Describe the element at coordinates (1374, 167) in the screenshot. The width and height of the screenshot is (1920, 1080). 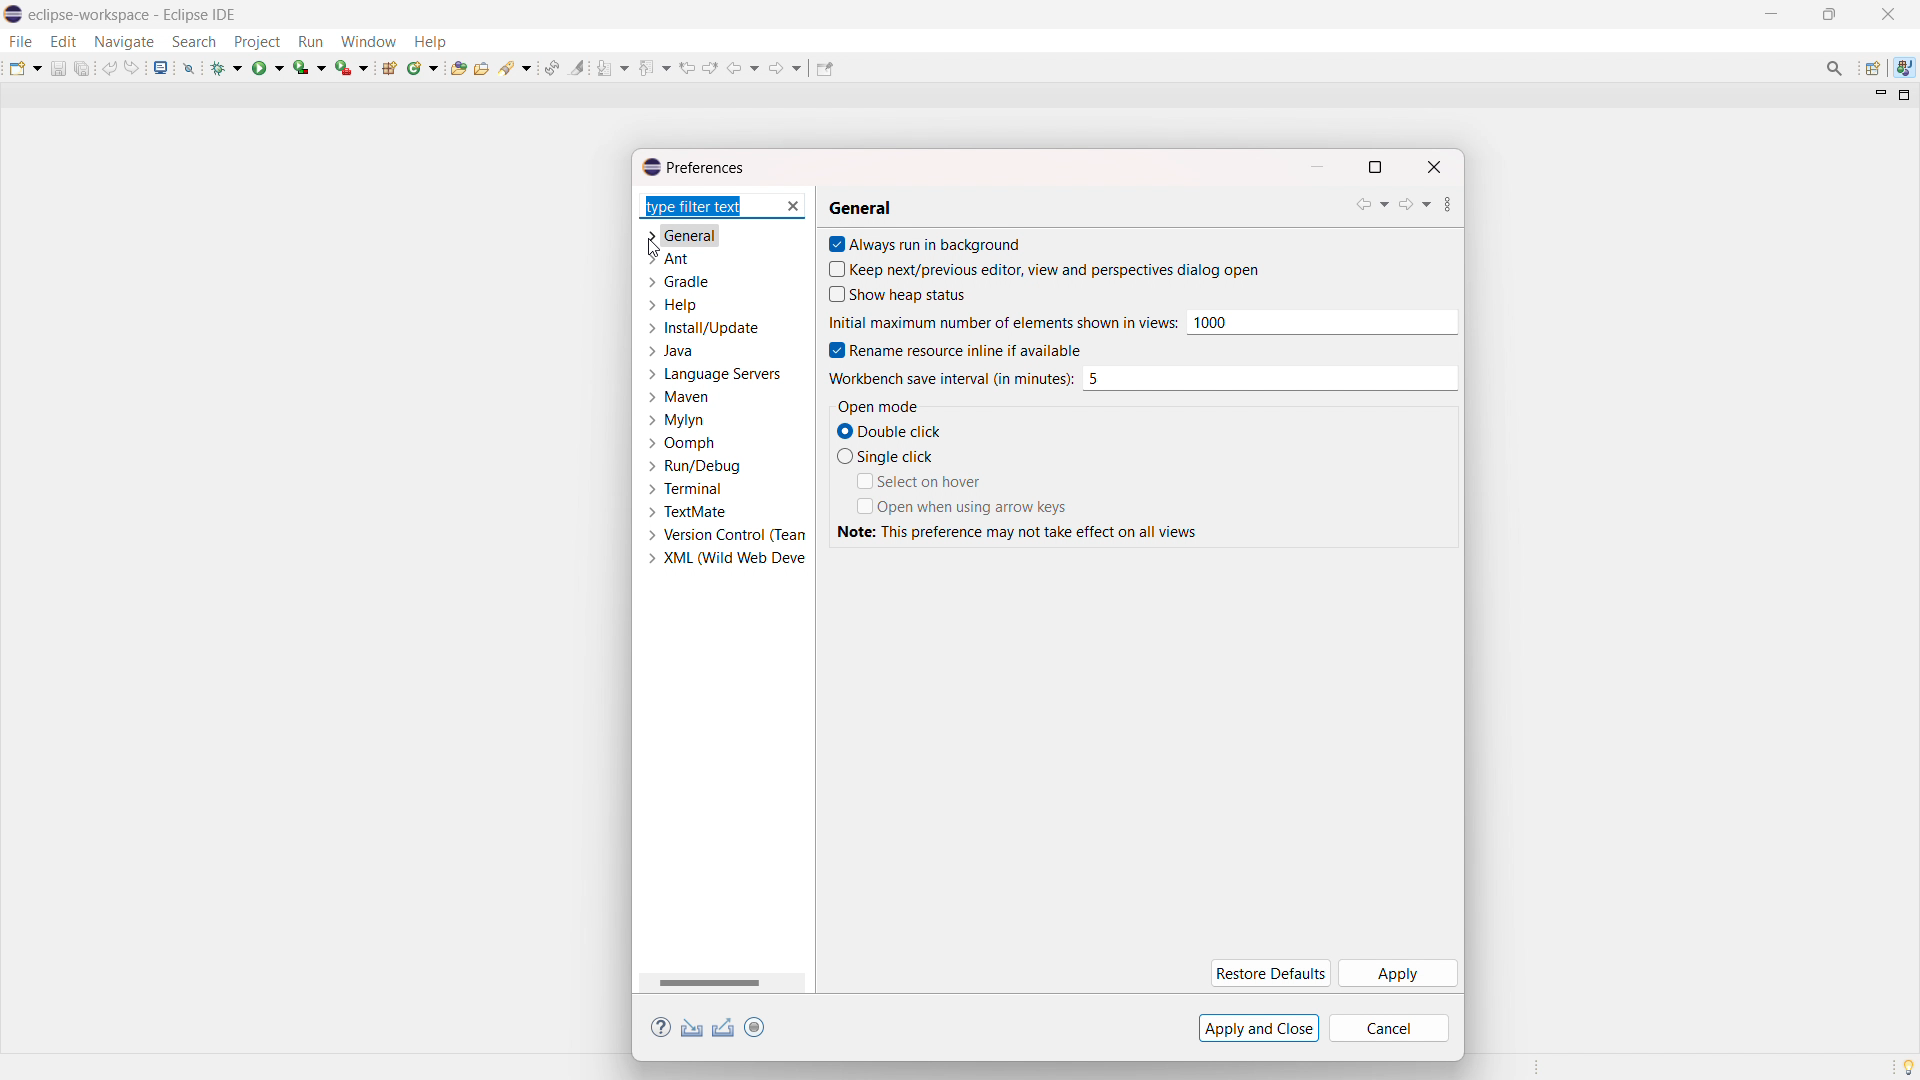
I see `maximize dialogbox` at that location.